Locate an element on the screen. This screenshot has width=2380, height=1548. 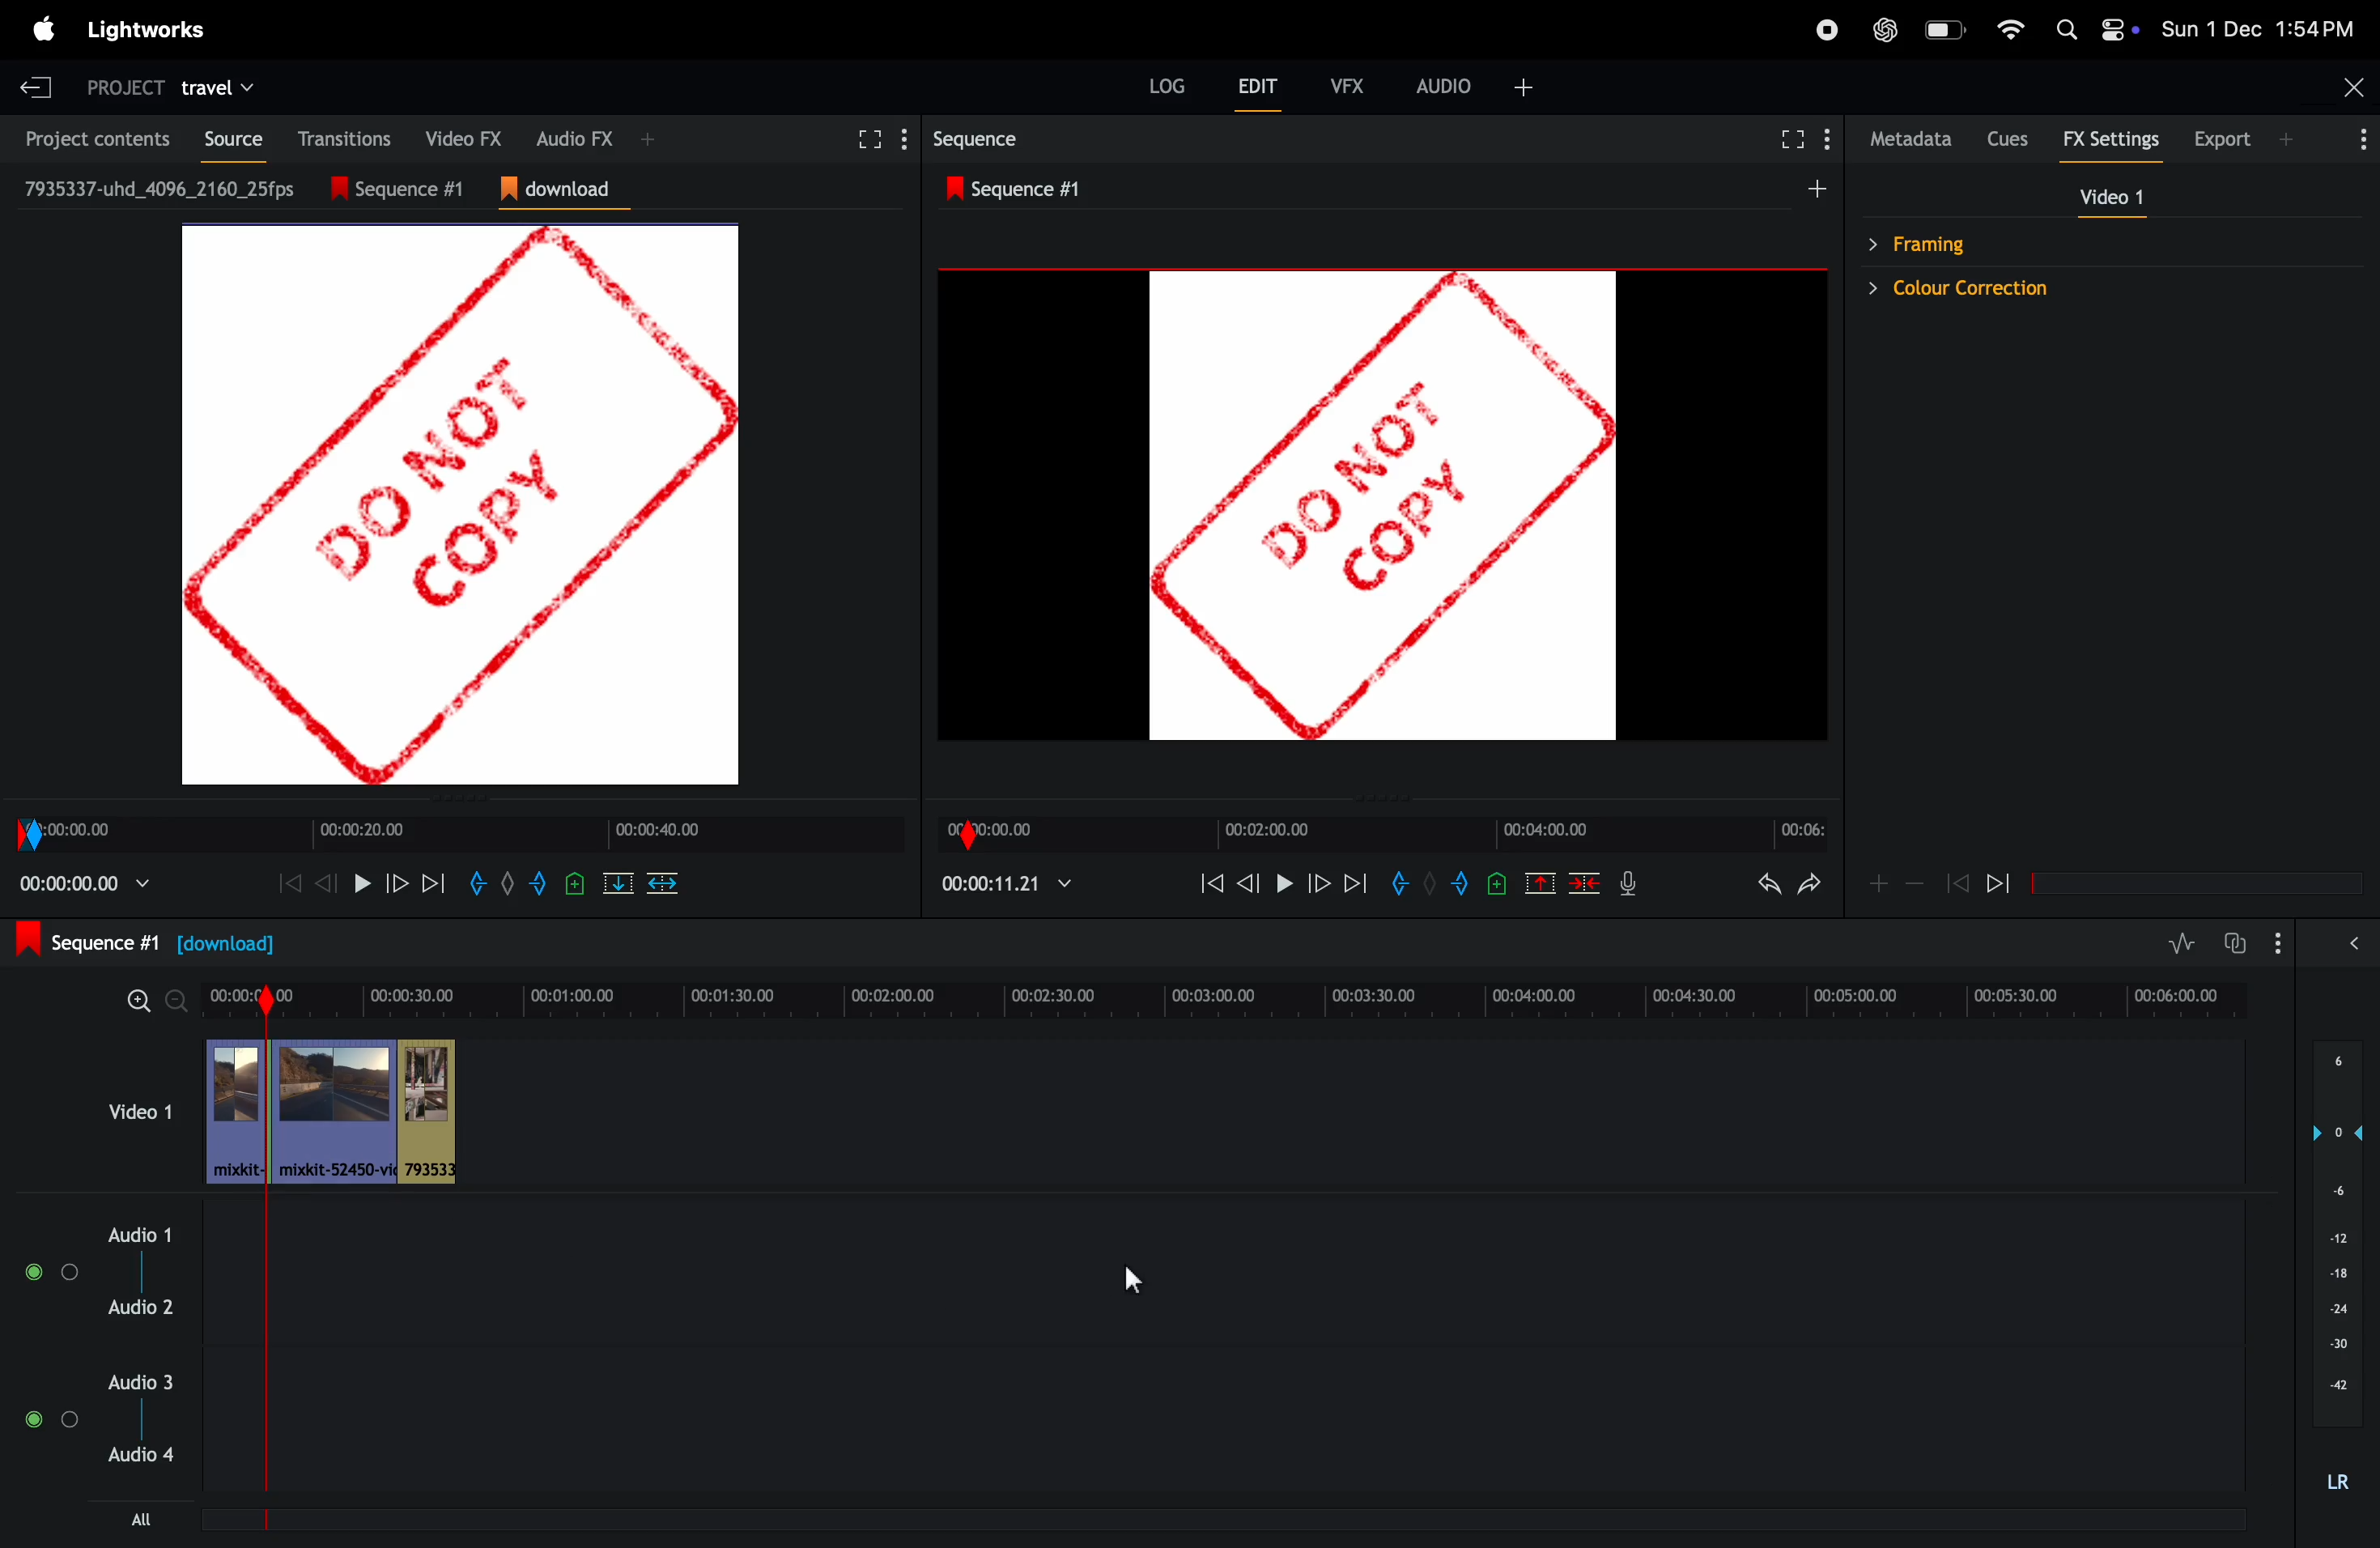
download is located at coordinates (565, 190).